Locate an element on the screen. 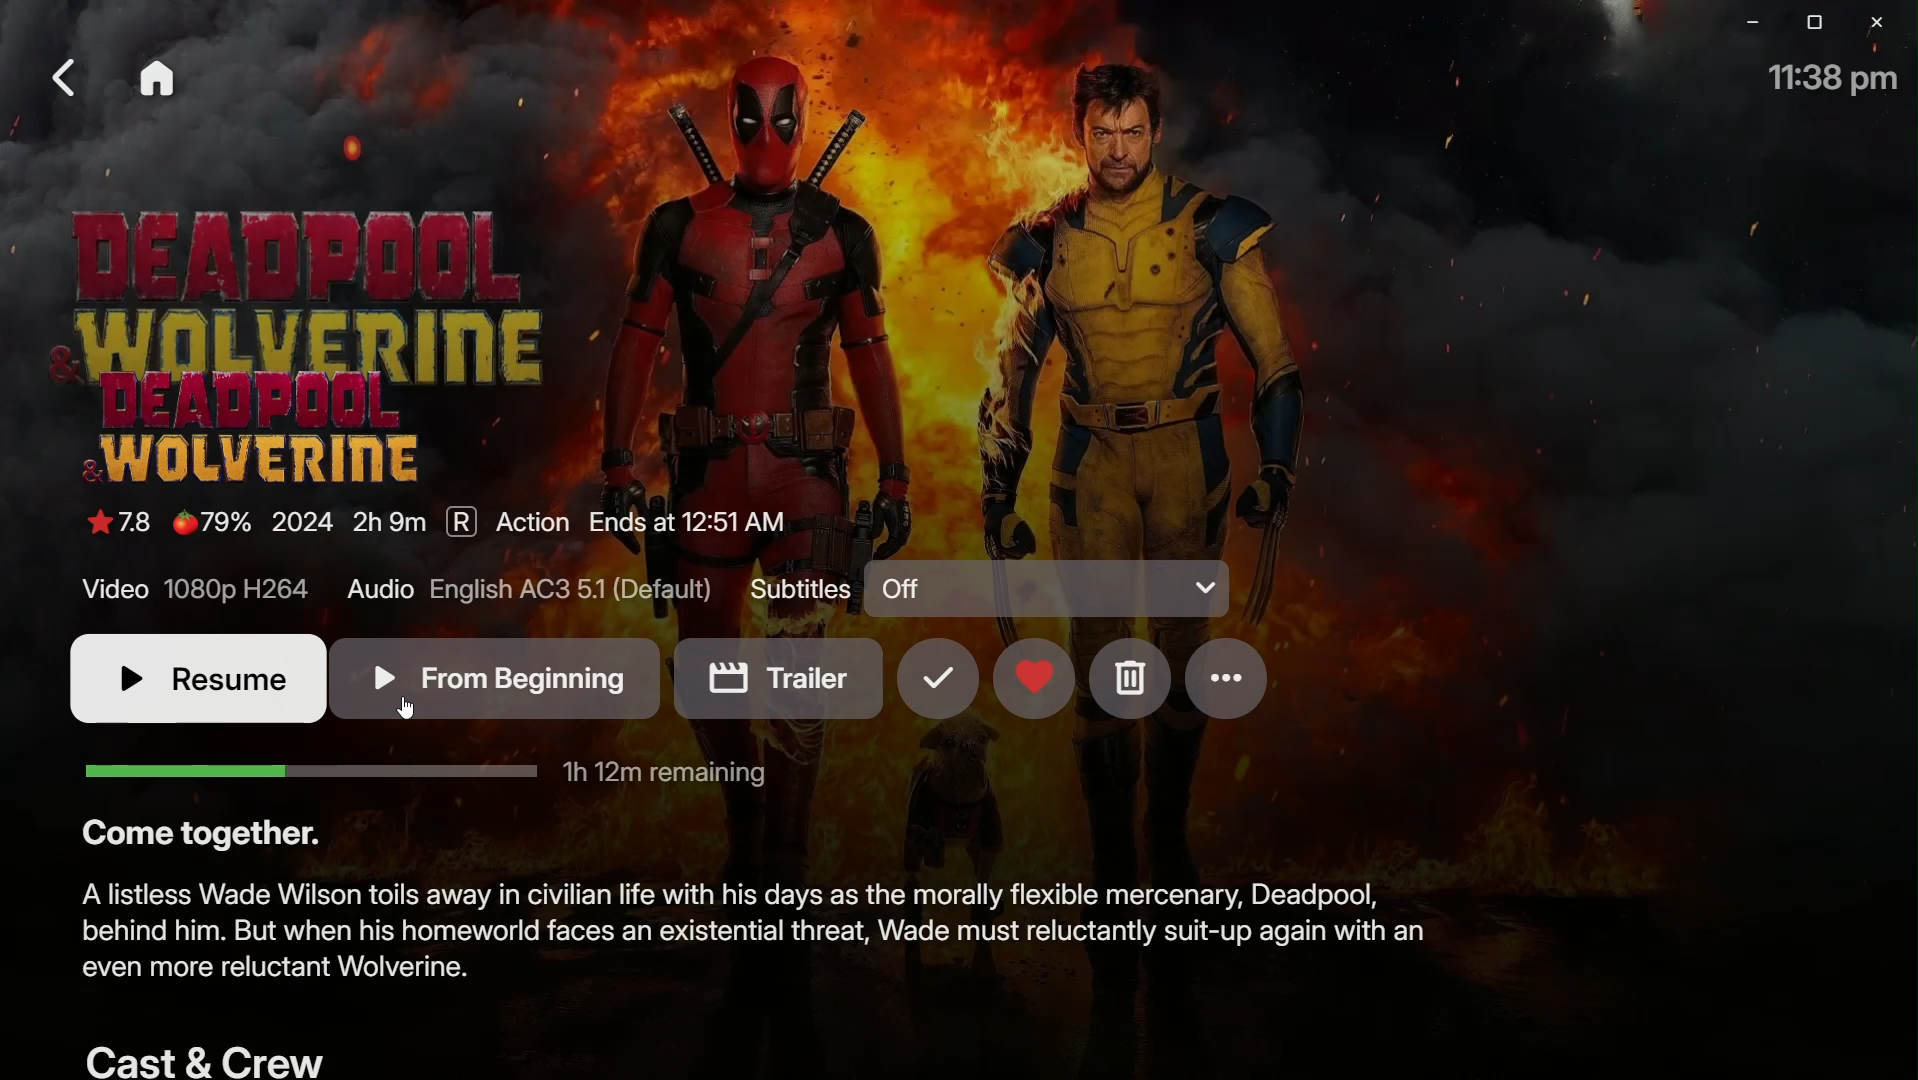 The image size is (1918, 1080). Mark as watched is located at coordinates (937, 680).